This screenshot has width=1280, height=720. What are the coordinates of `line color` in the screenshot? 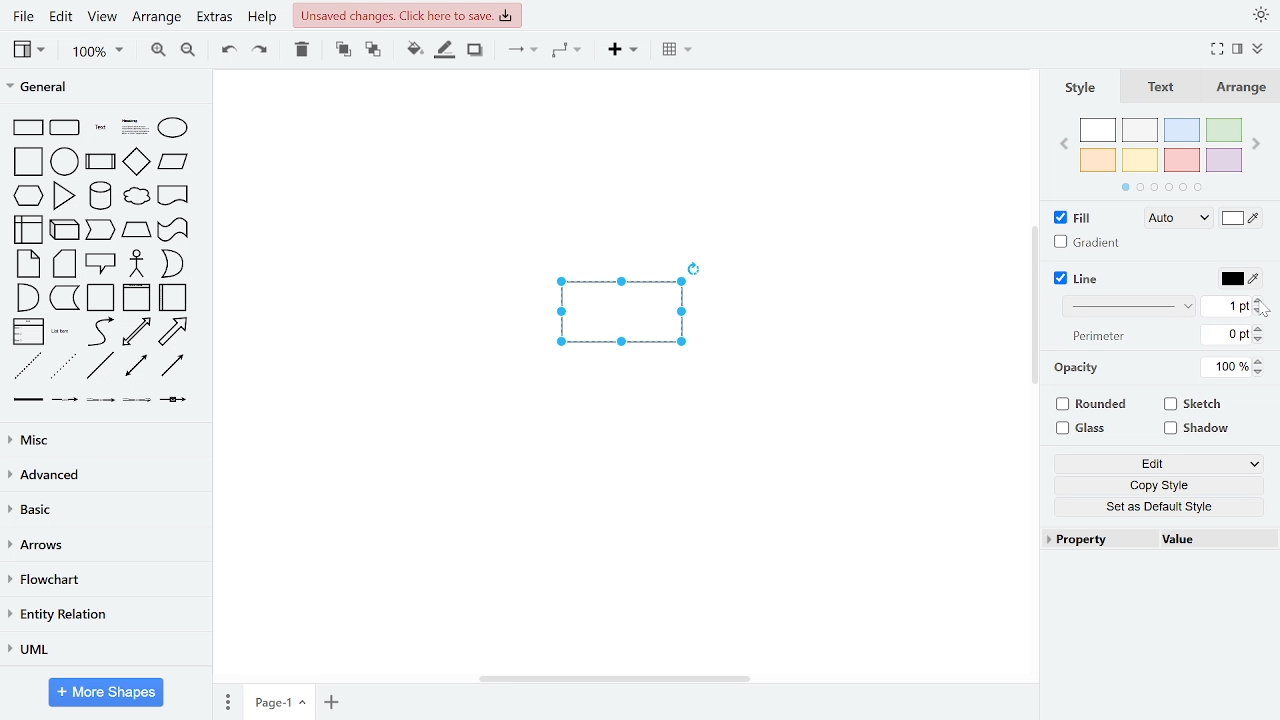 It's located at (1237, 280).